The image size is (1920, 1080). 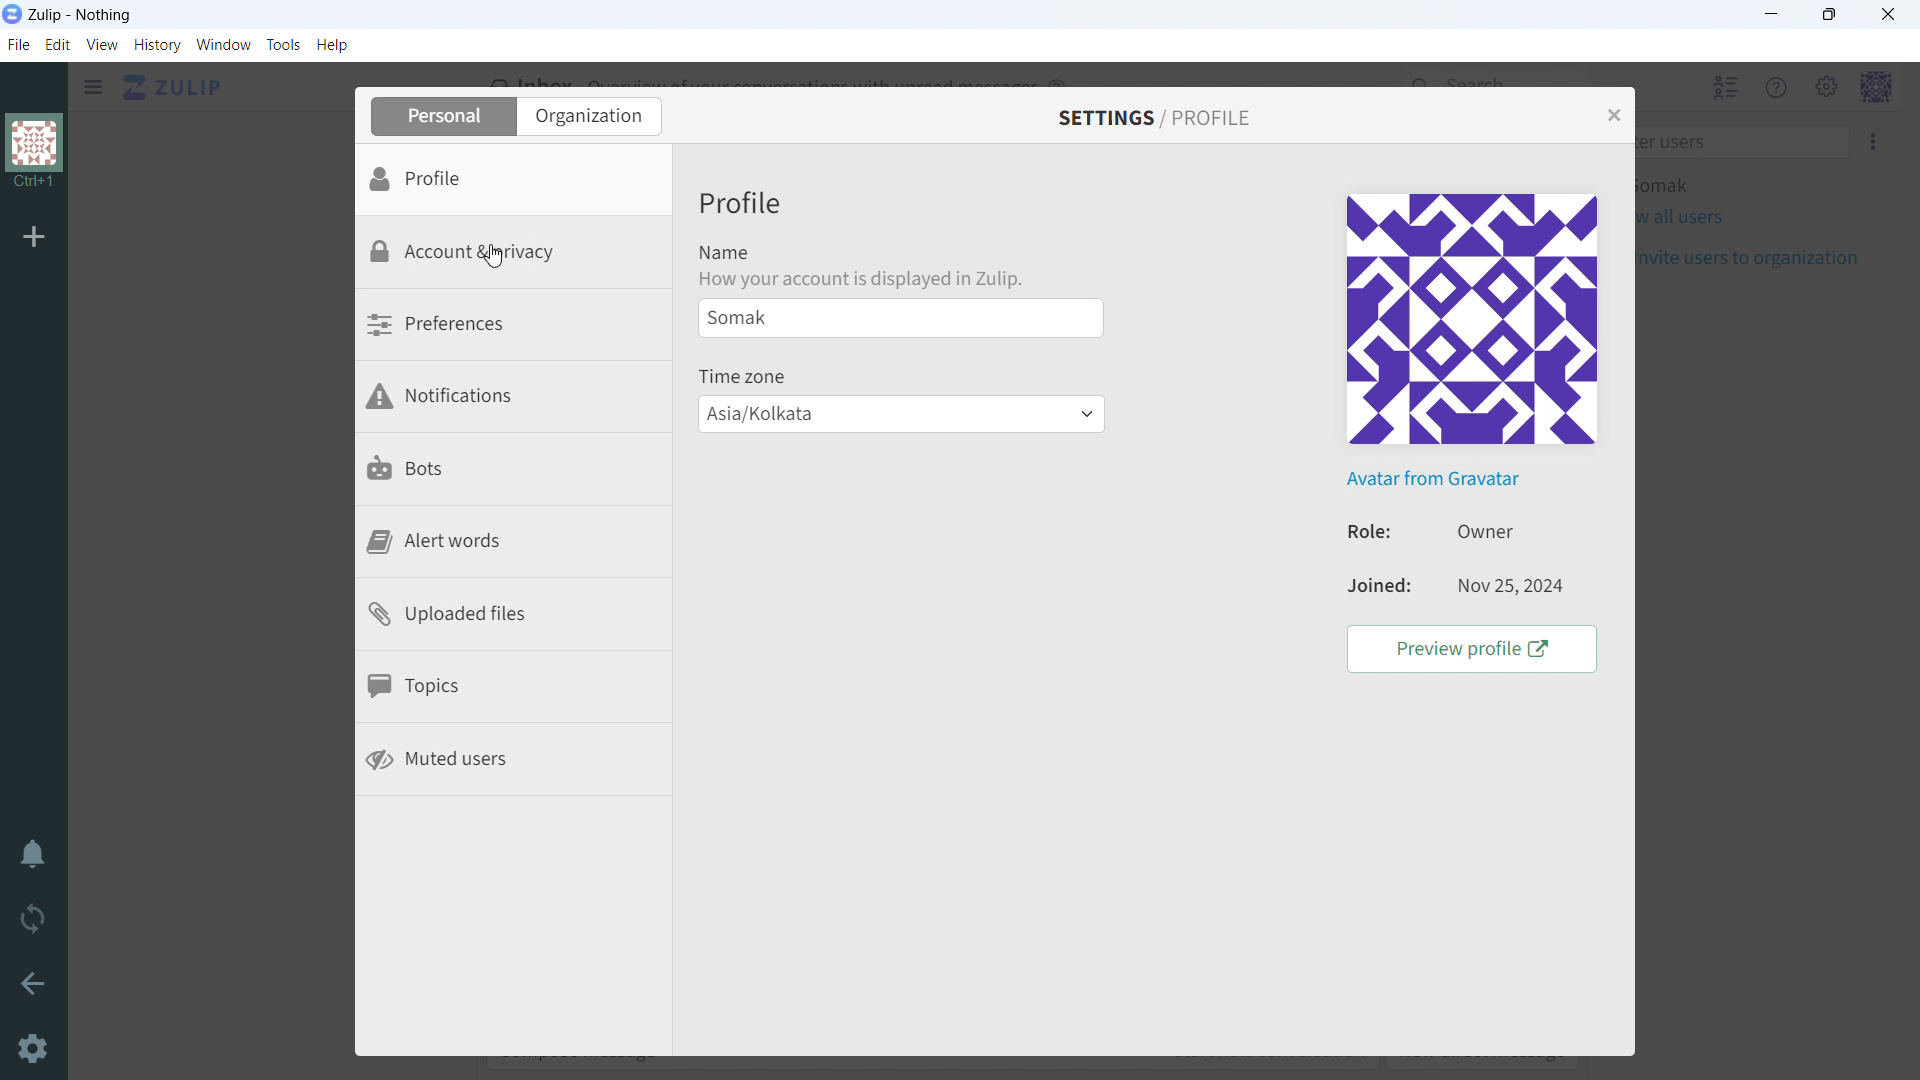 What do you see at coordinates (174, 86) in the screenshot?
I see `click to go home view (inbox)` at bounding box center [174, 86].